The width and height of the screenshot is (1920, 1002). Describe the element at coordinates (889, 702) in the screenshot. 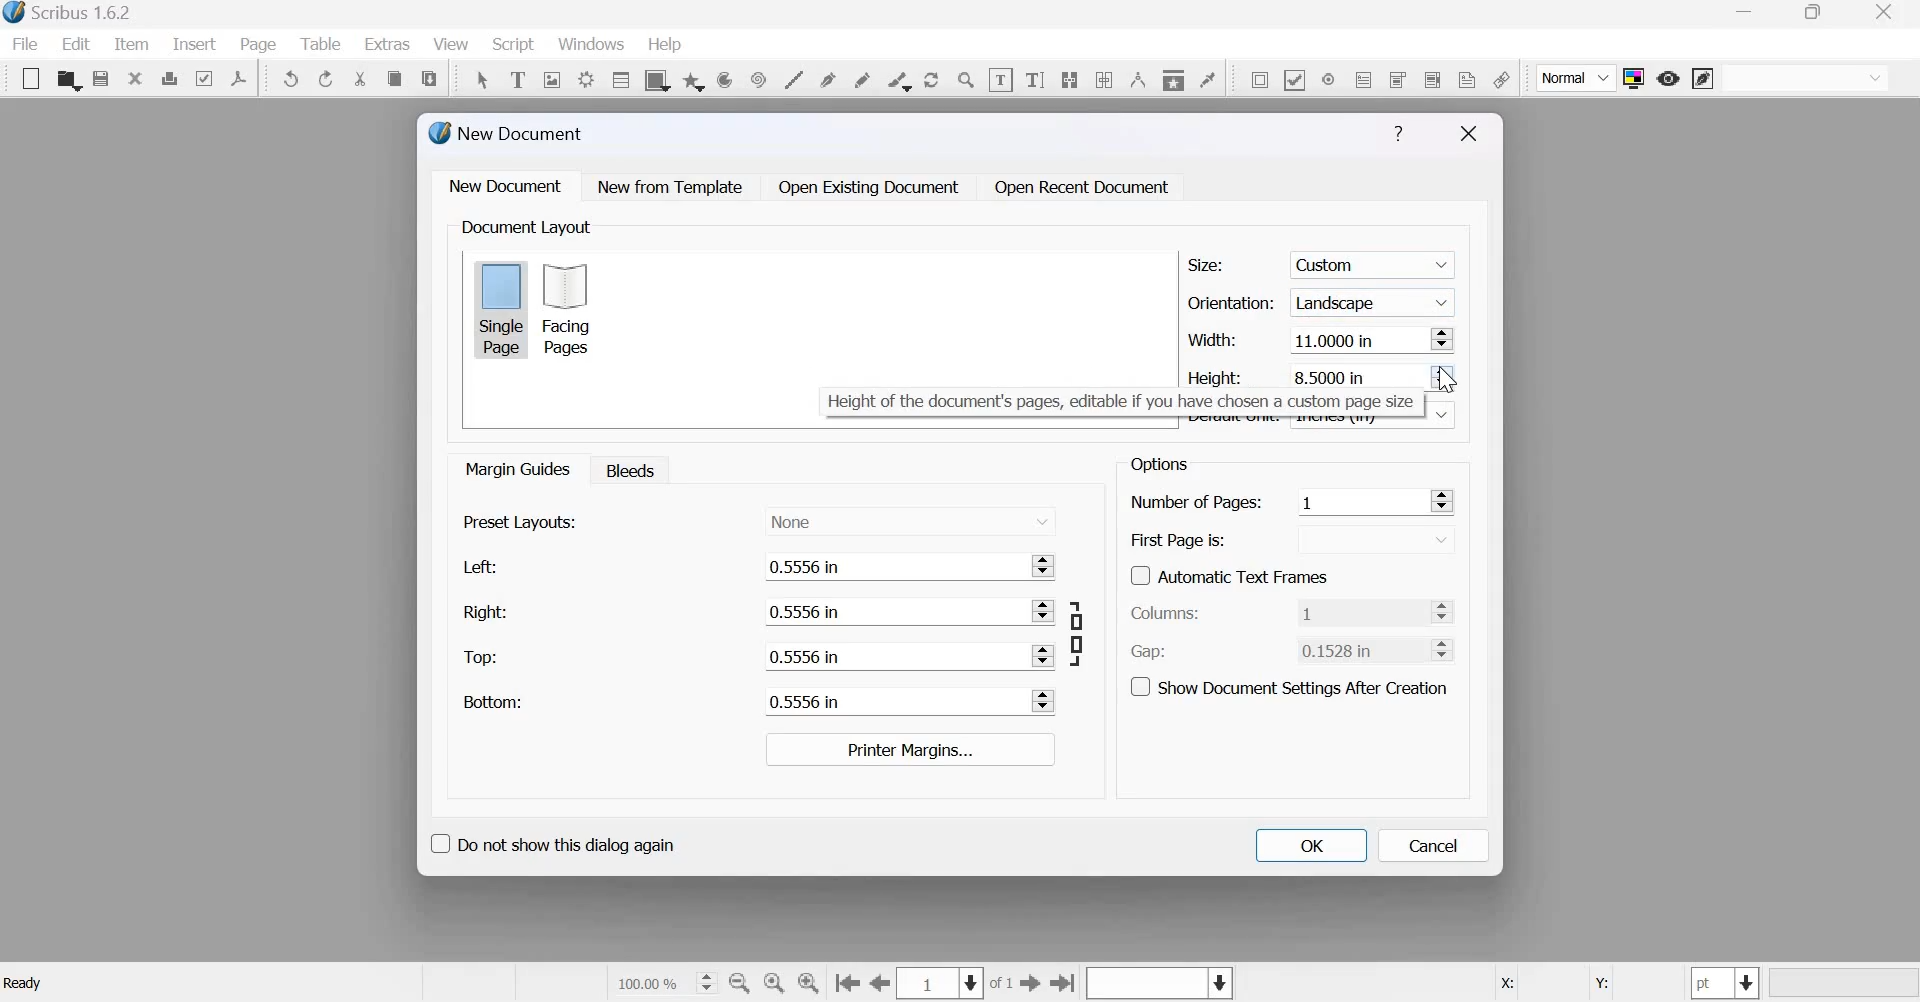

I see `0.5556 in` at that location.